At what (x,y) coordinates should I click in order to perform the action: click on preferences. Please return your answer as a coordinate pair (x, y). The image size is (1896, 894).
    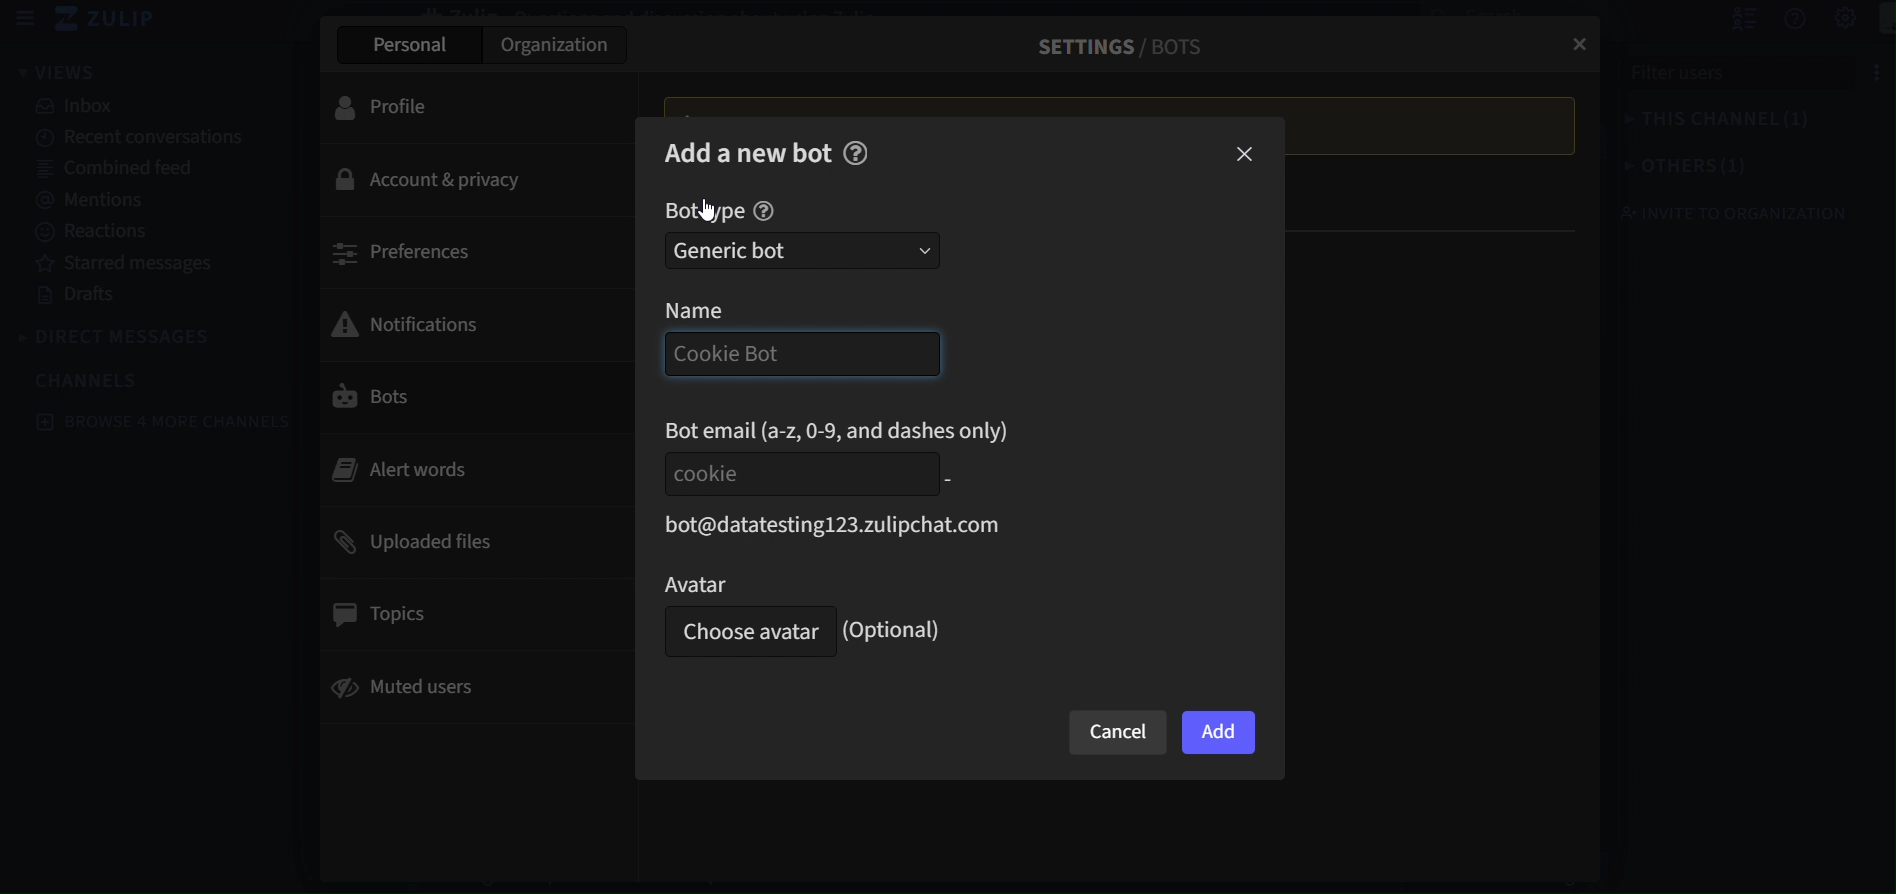
    Looking at the image, I should click on (461, 251).